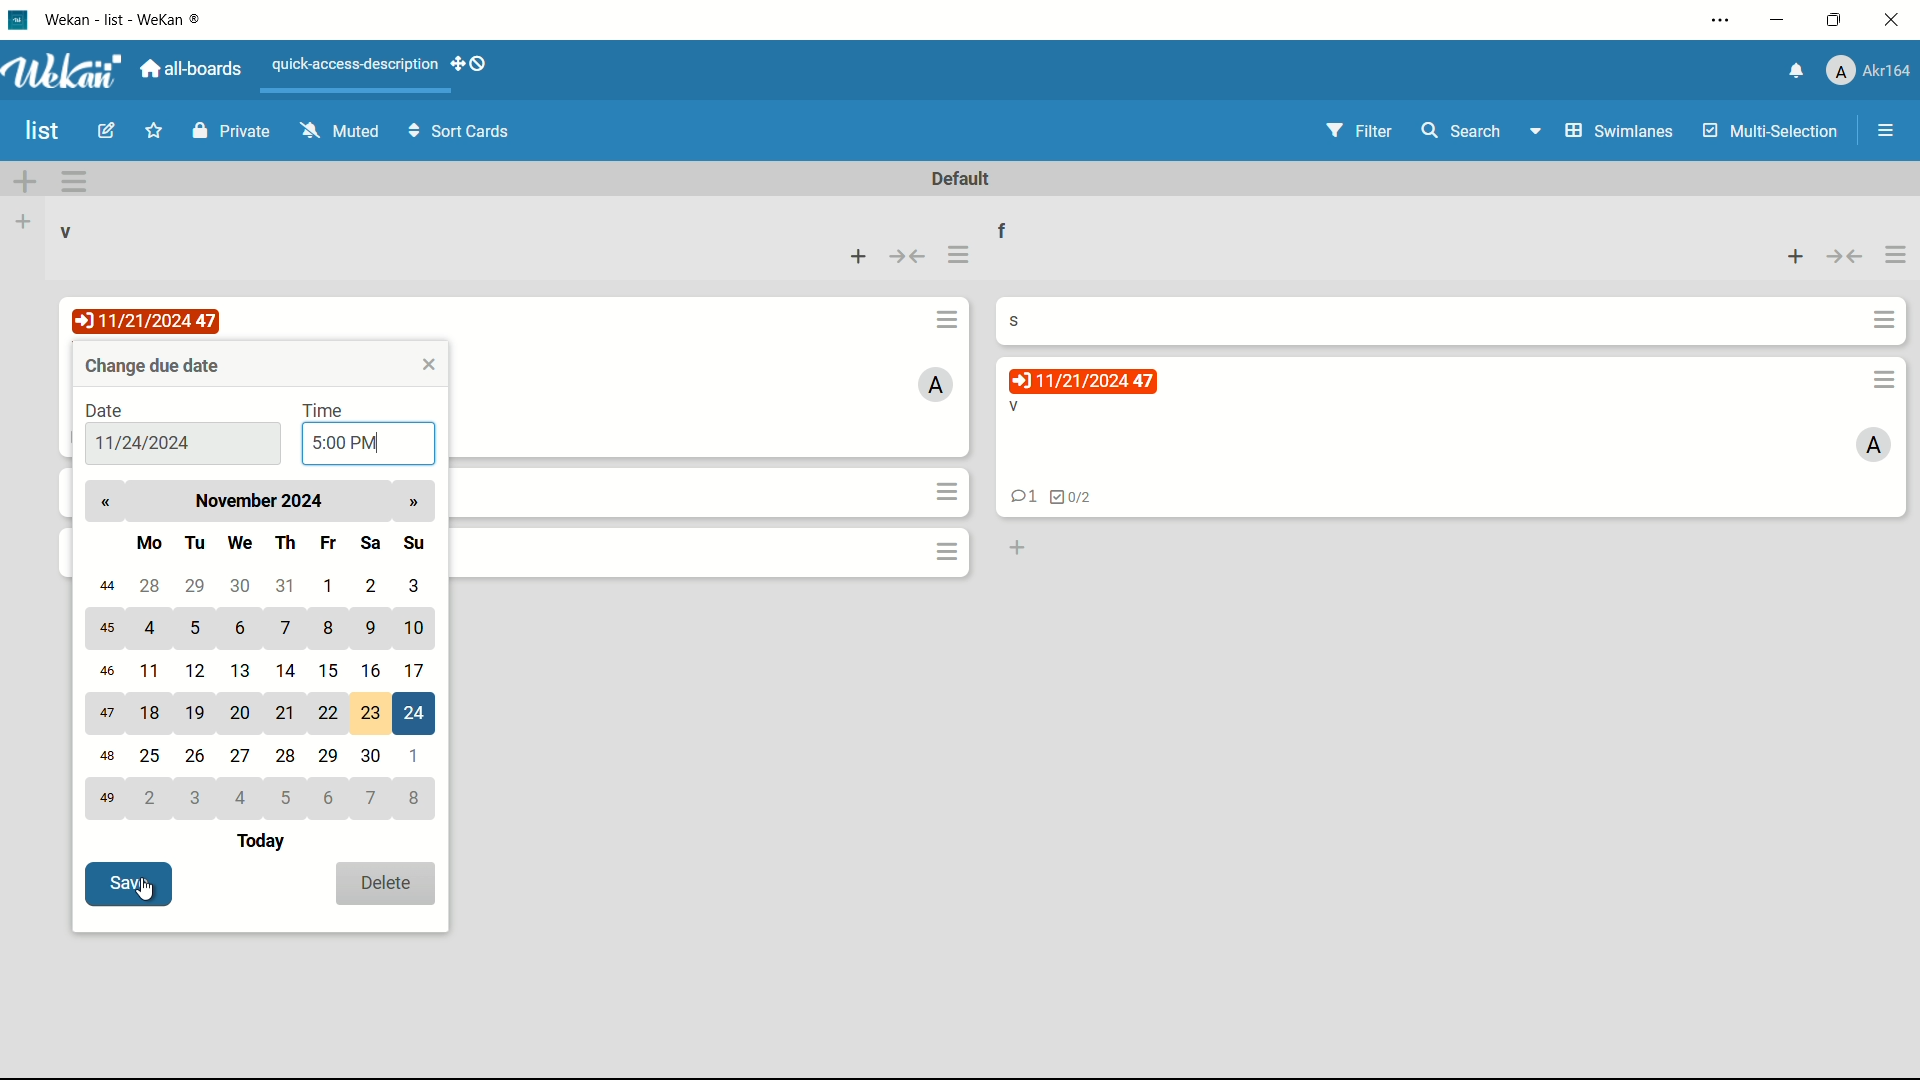 The height and width of the screenshot is (1080, 1920). Describe the element at coordinates (1013, 407) in the screenshot. I see `card  name` at that location.